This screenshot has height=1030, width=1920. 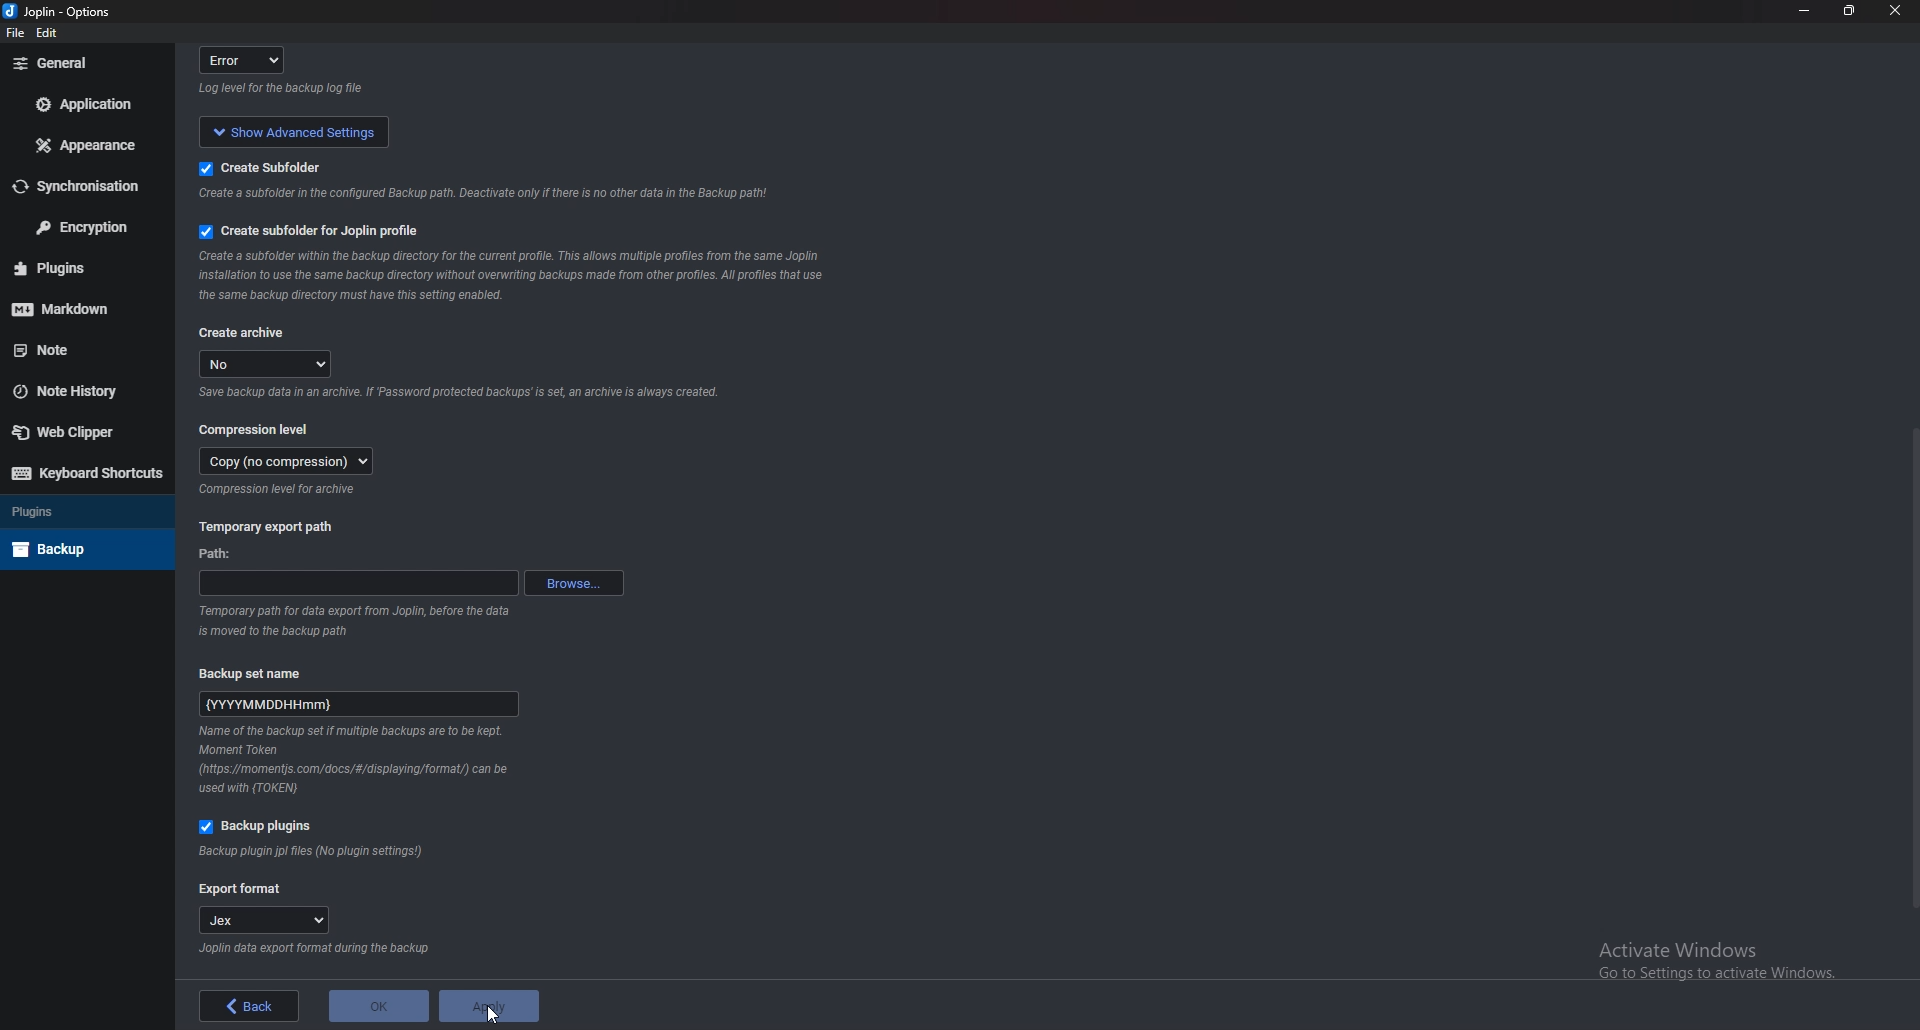 I want to click on close, so click(x=1892, y=15).